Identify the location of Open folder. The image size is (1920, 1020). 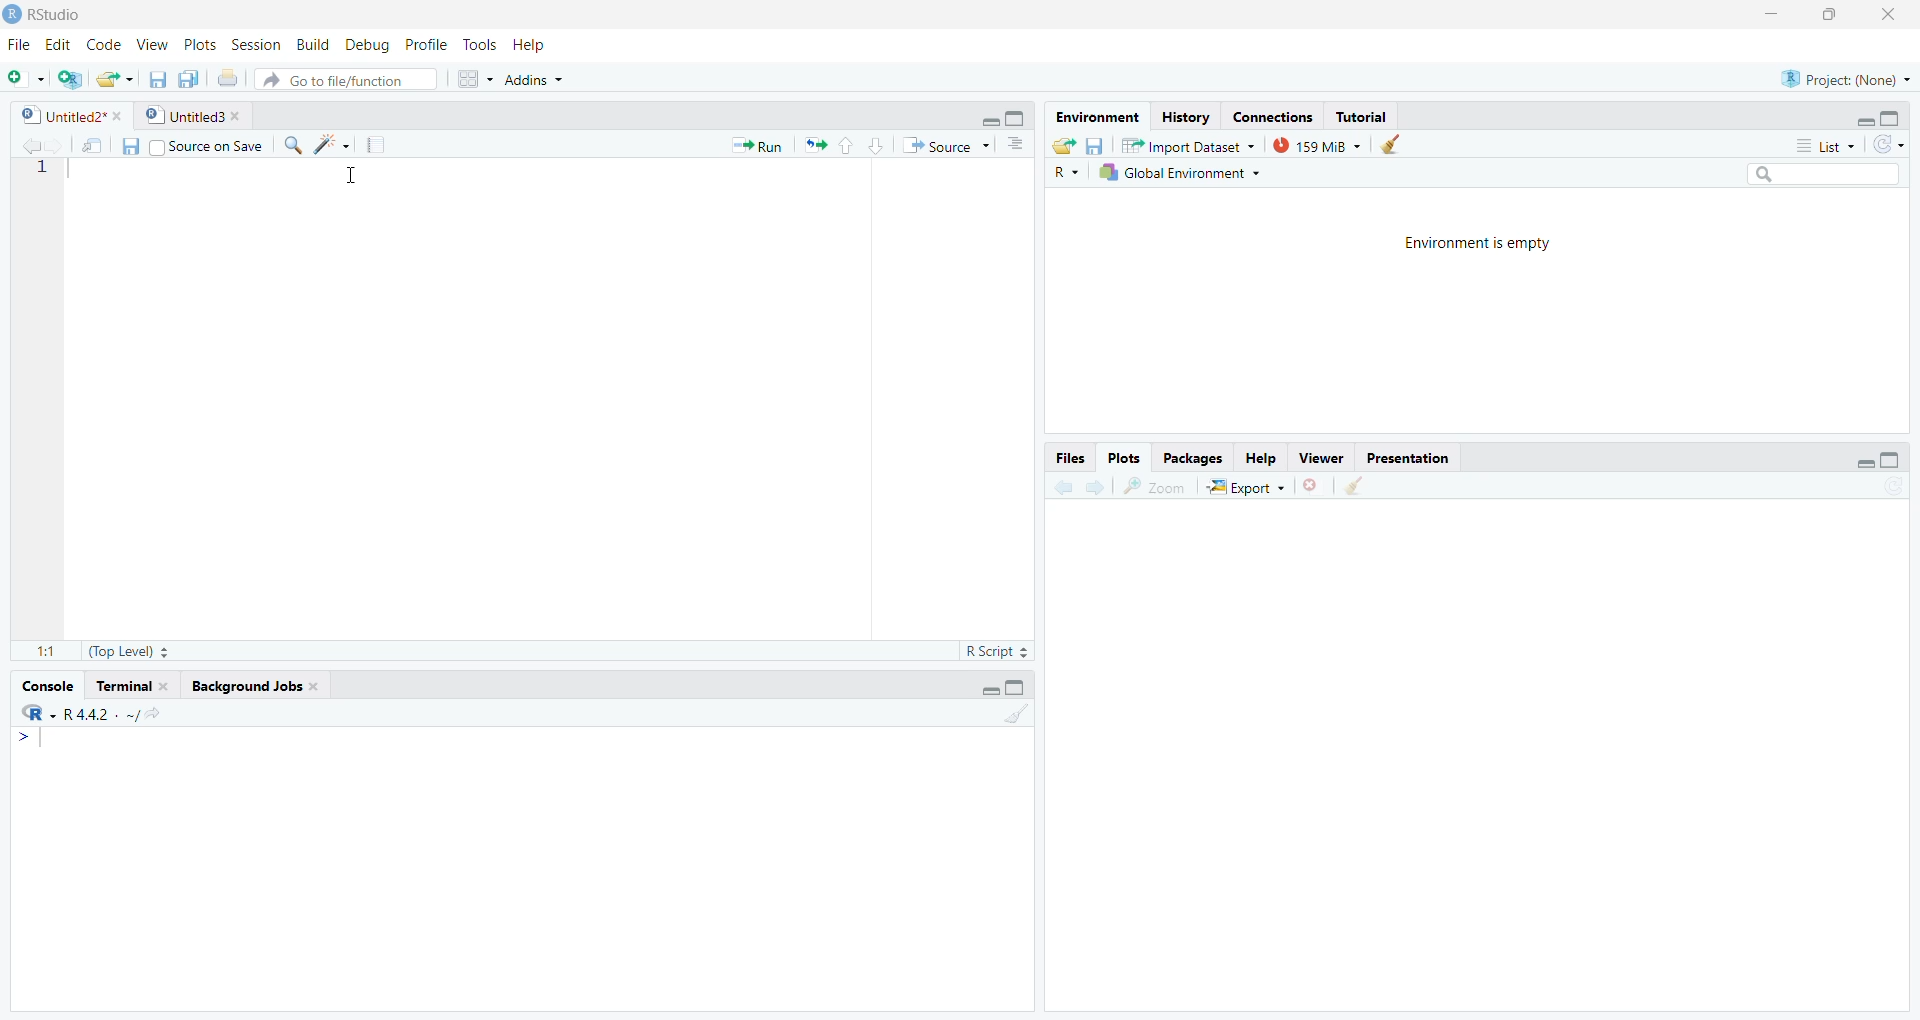
(1062, 146).